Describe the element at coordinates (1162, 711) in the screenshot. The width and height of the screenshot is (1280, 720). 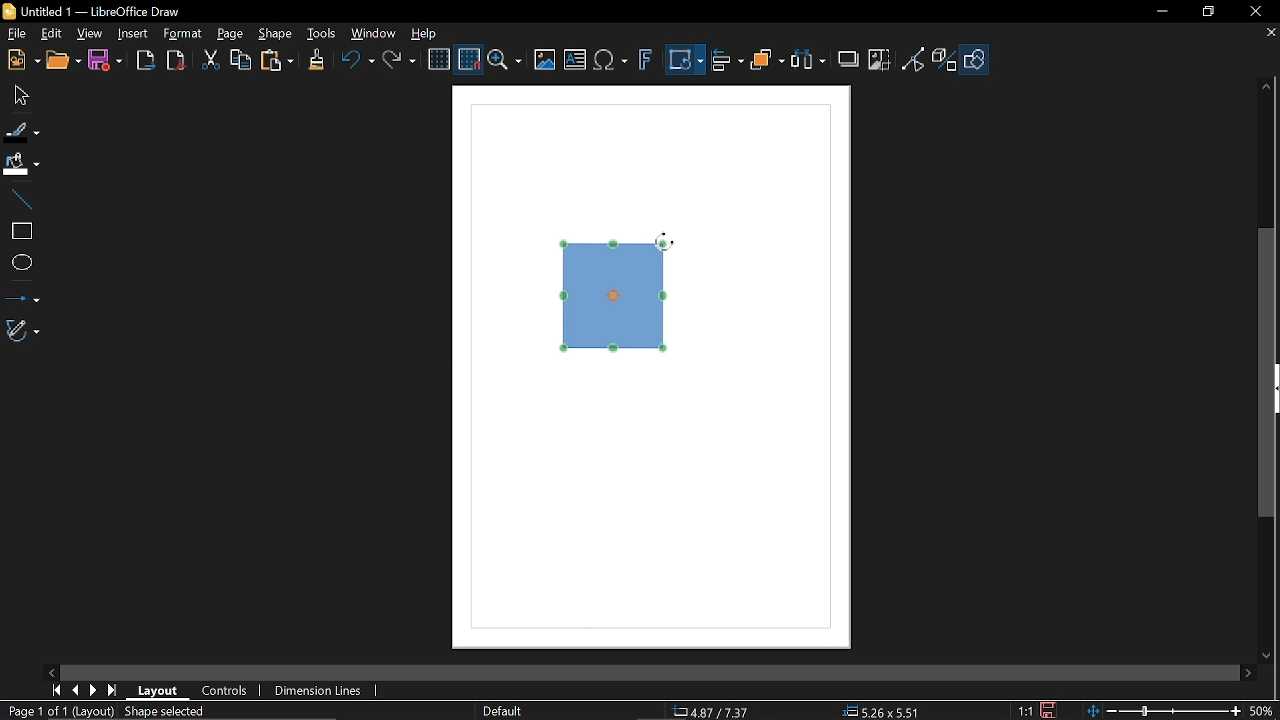
I see `Change zoom` at that location.